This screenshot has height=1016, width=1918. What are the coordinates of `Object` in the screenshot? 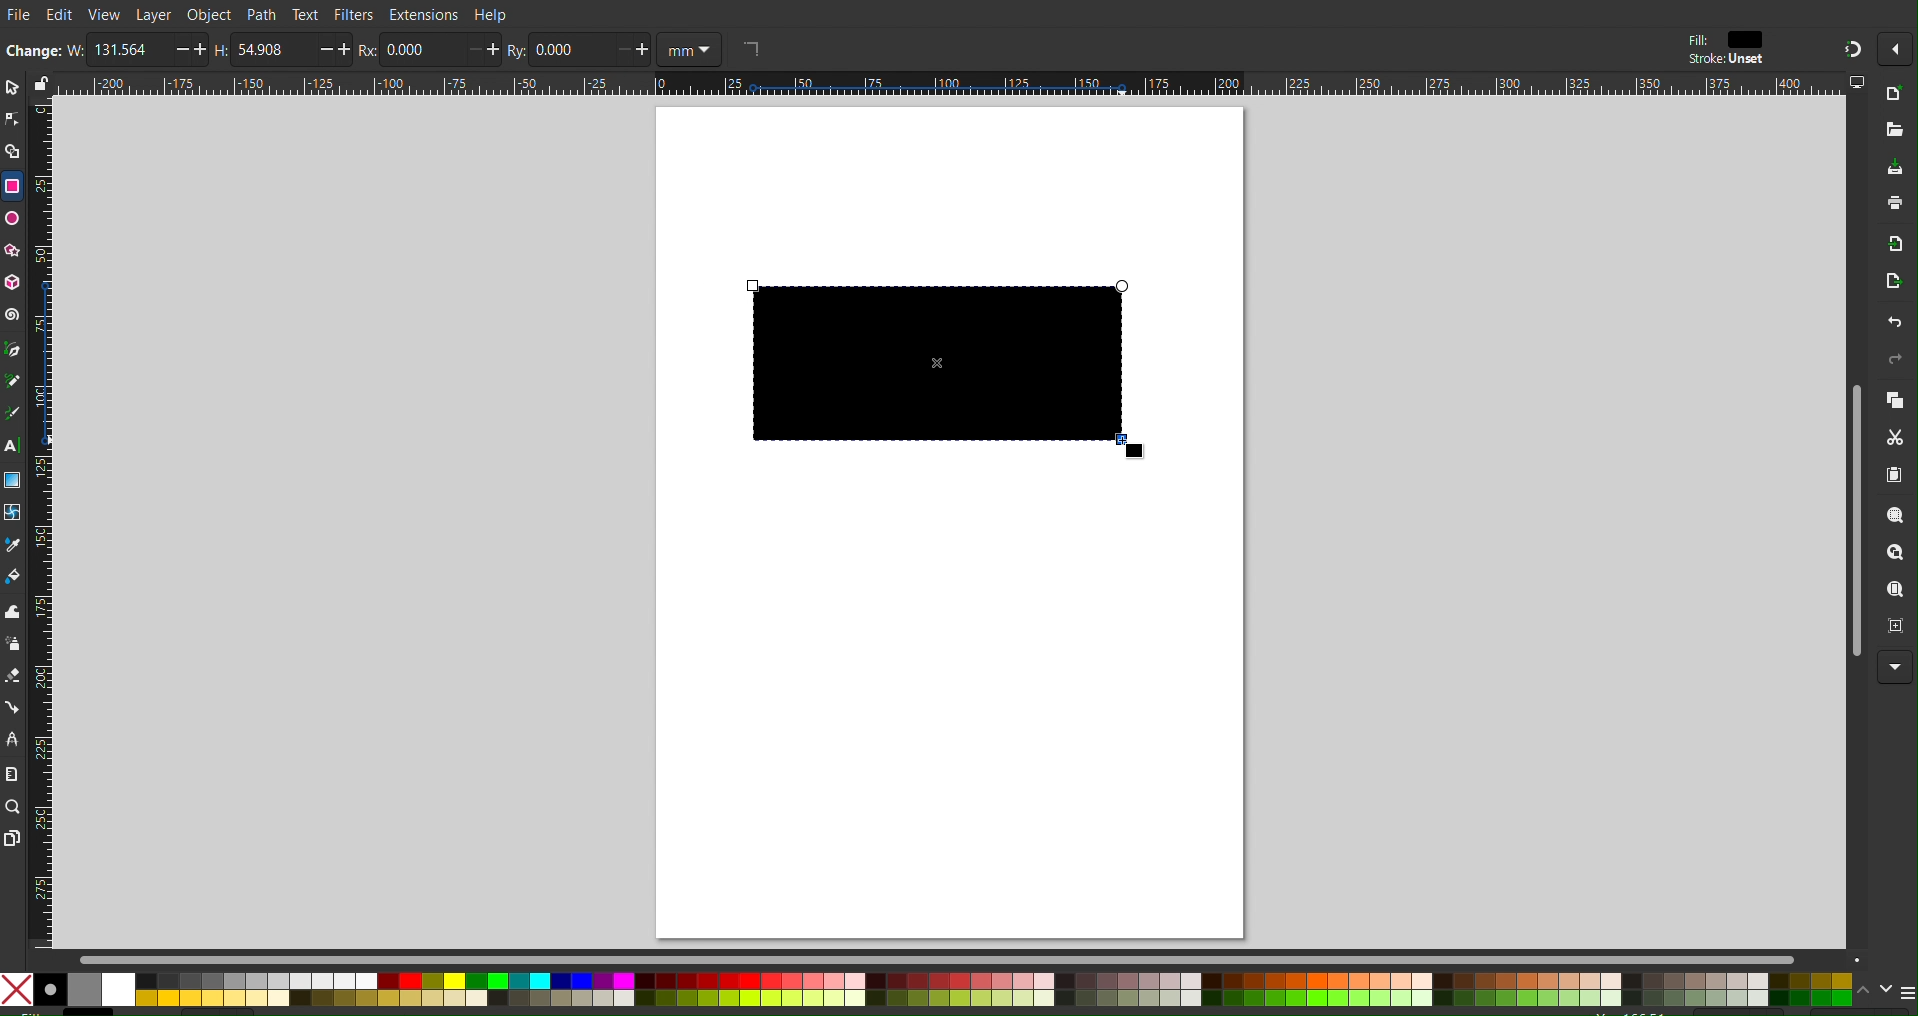 It's located at (209, 14).